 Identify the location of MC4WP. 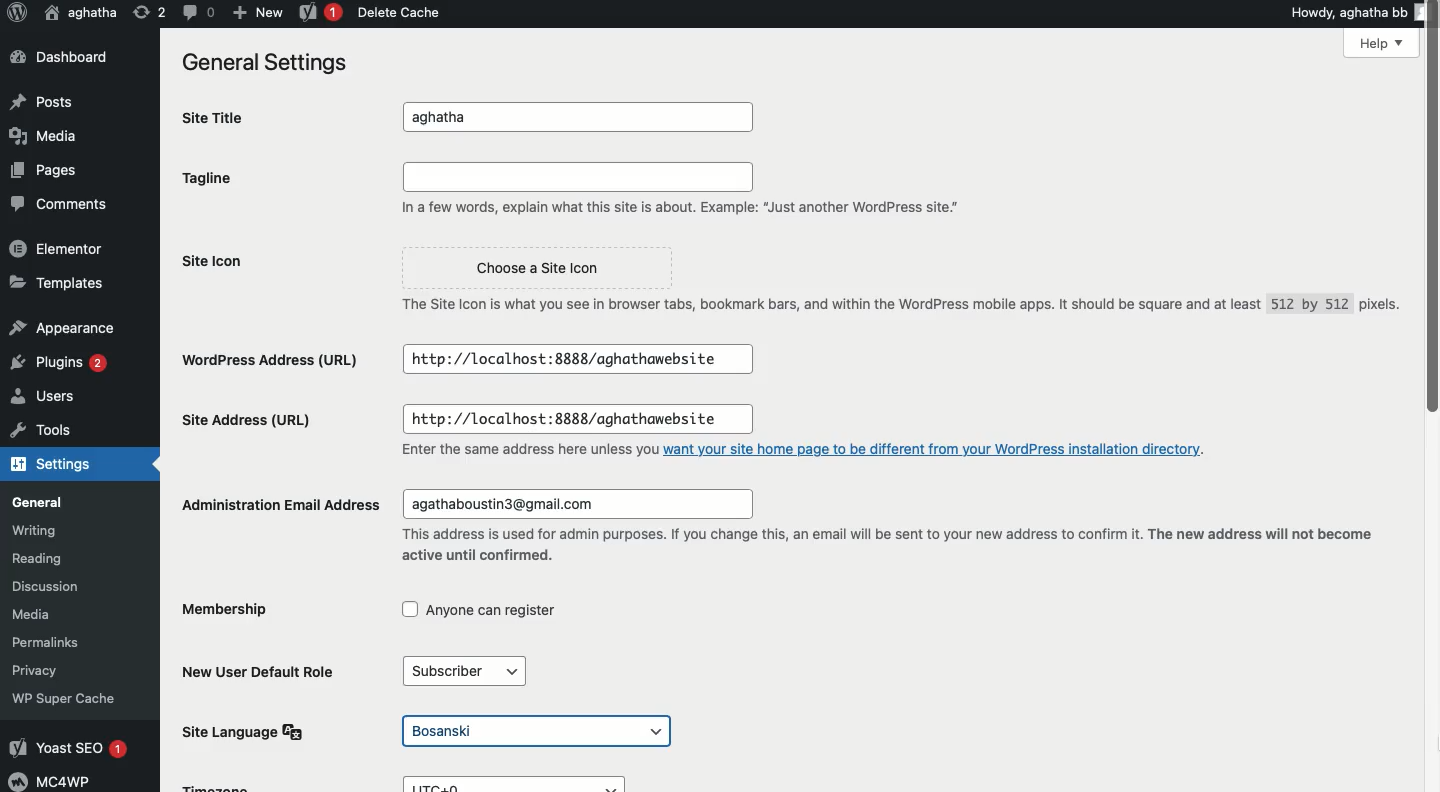
(56, 780).